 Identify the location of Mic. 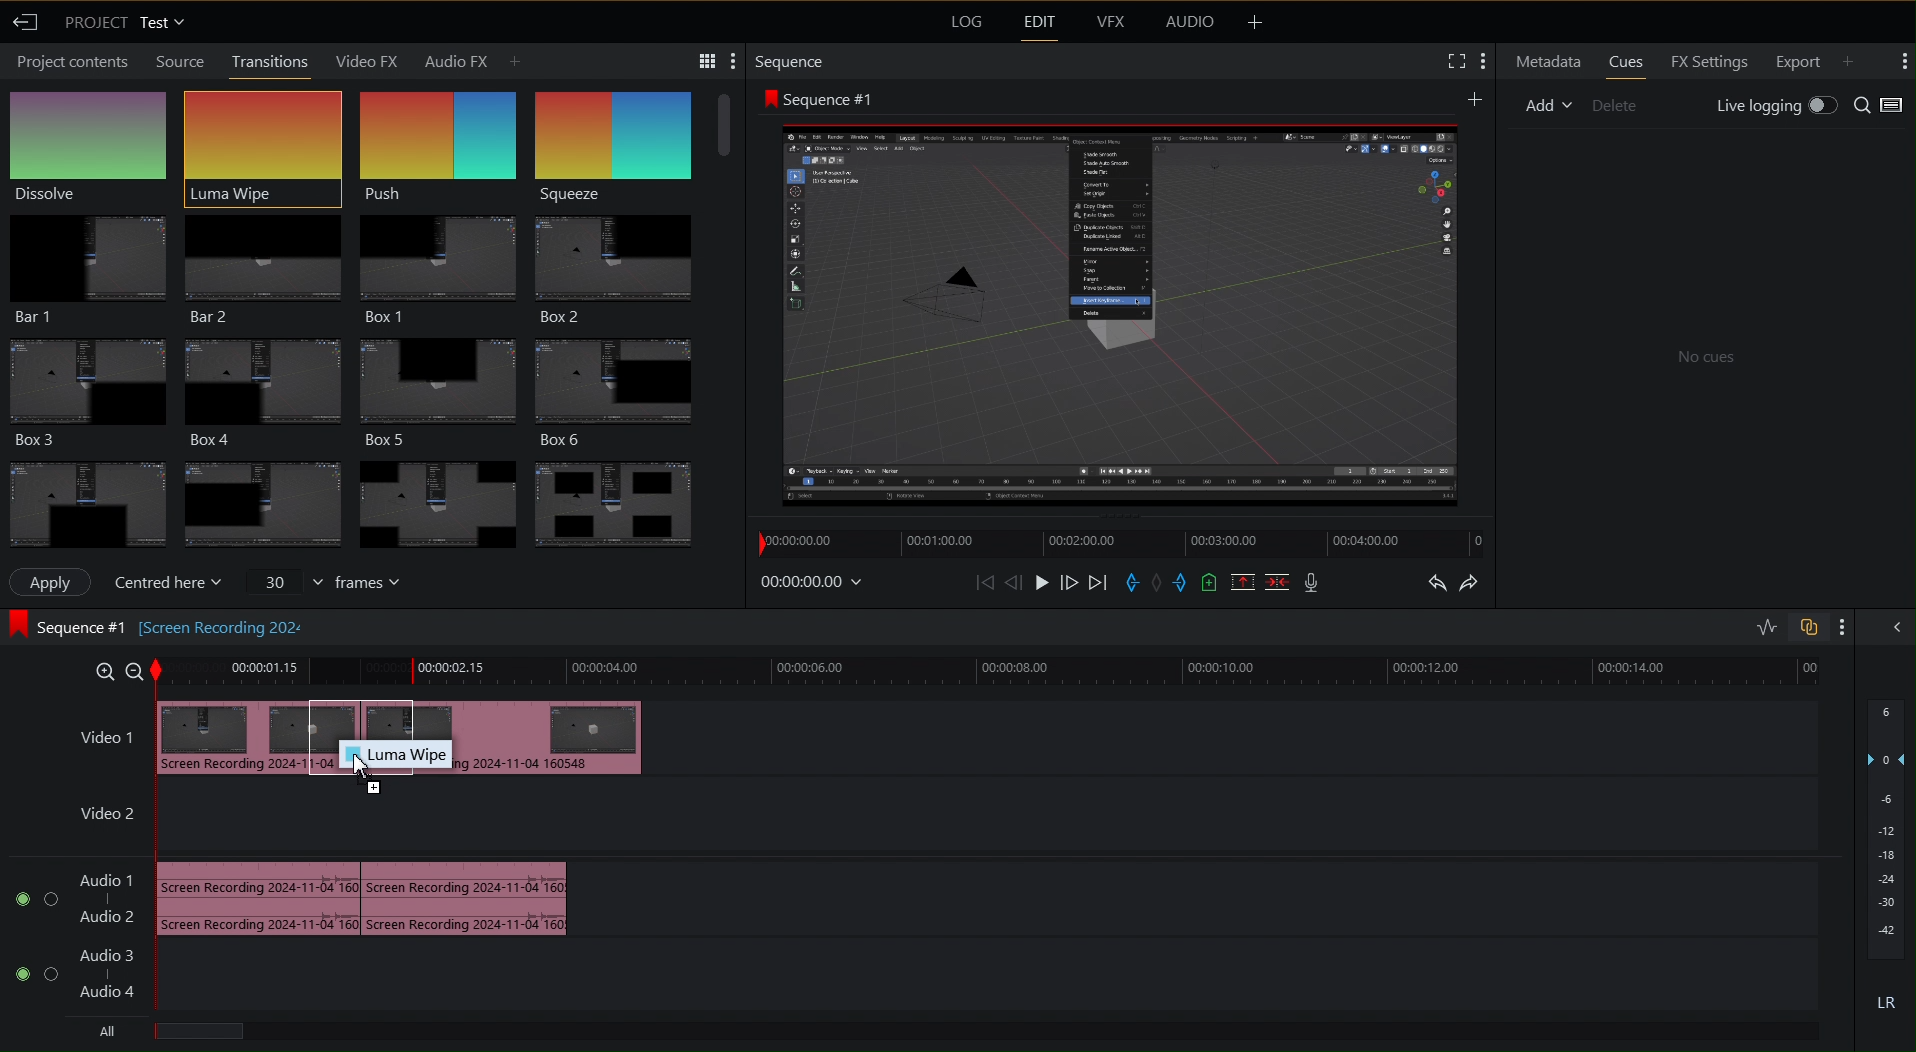
(1311, 582).